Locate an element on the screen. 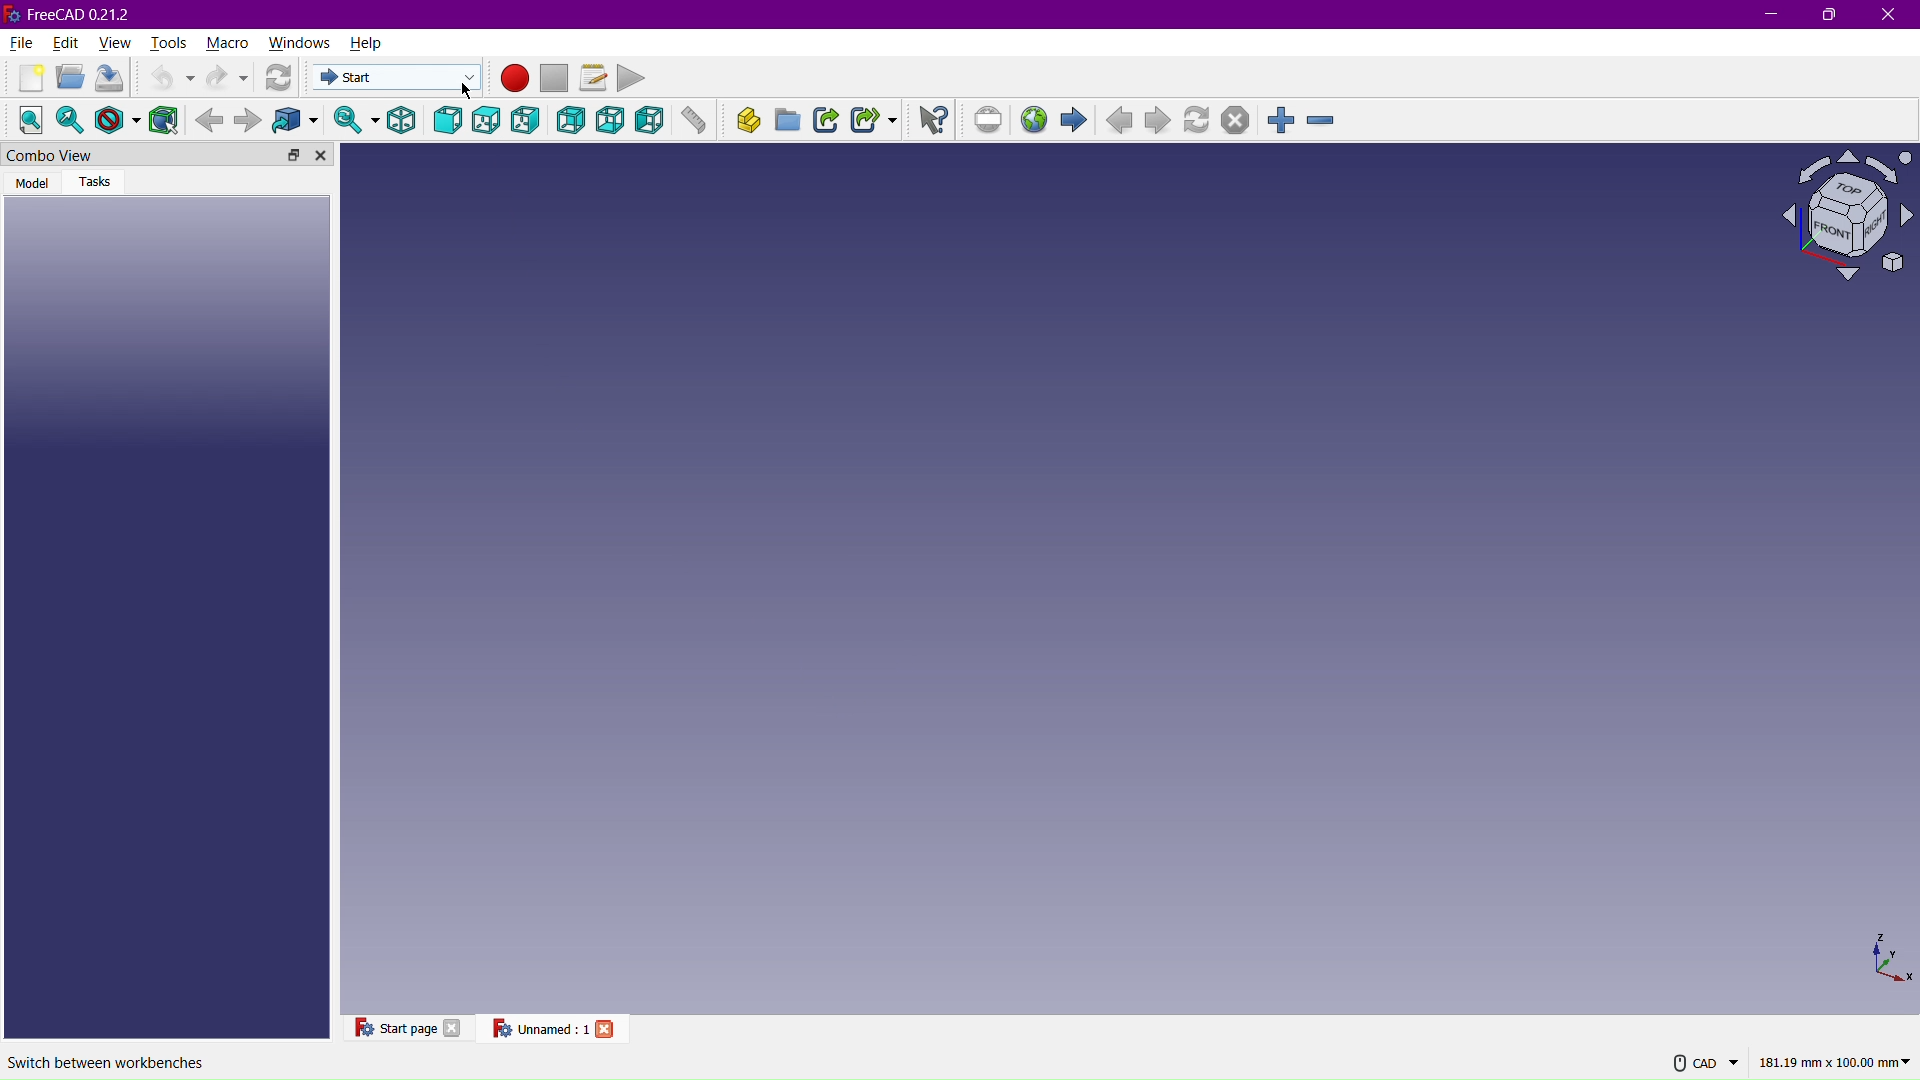  Zoom in is located at coordinates (1279, 120).